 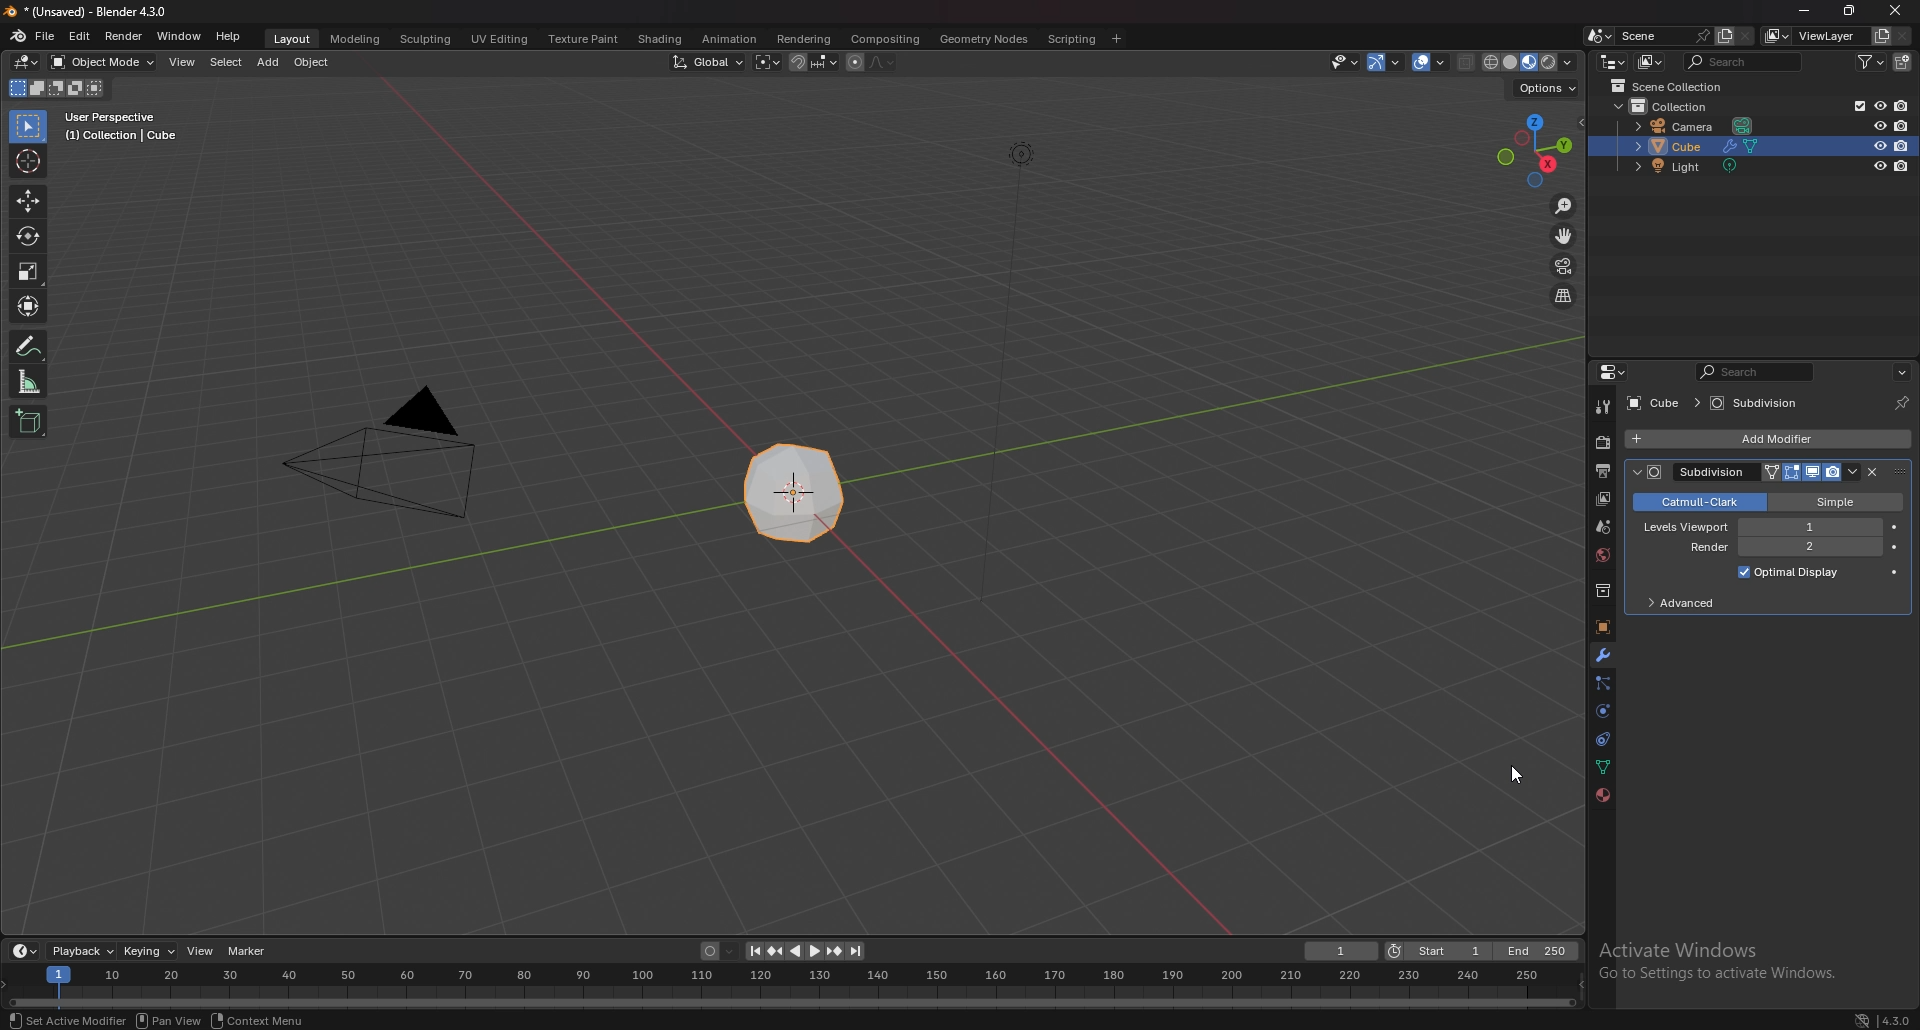 What do you see at coordinates (734, 37) in the screenshot?
I see `animation` at bounding box center [734, 37].